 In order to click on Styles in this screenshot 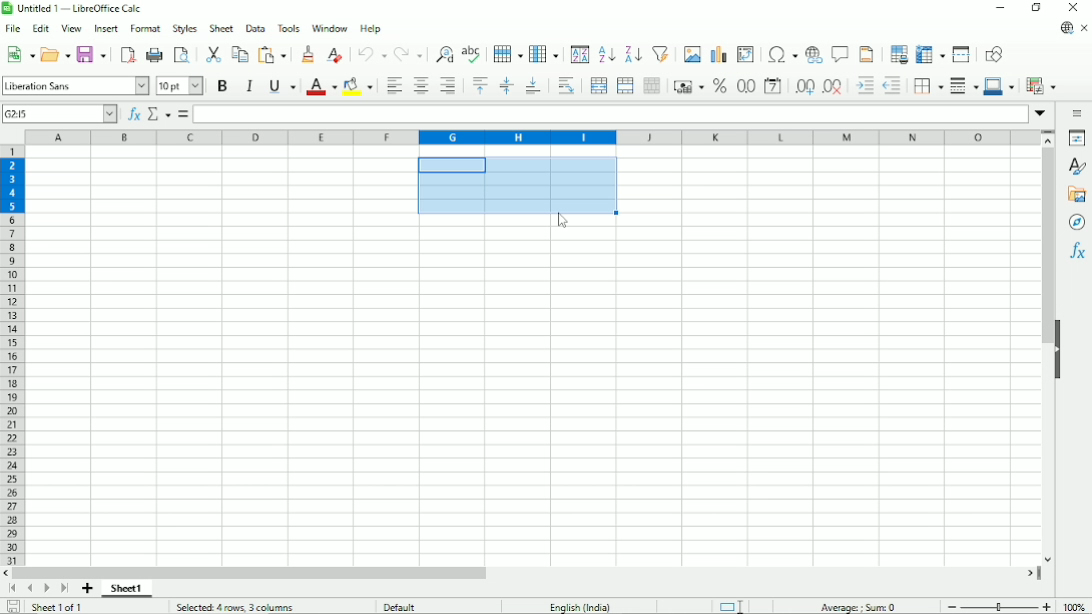, I will do `click(184, 28)`.